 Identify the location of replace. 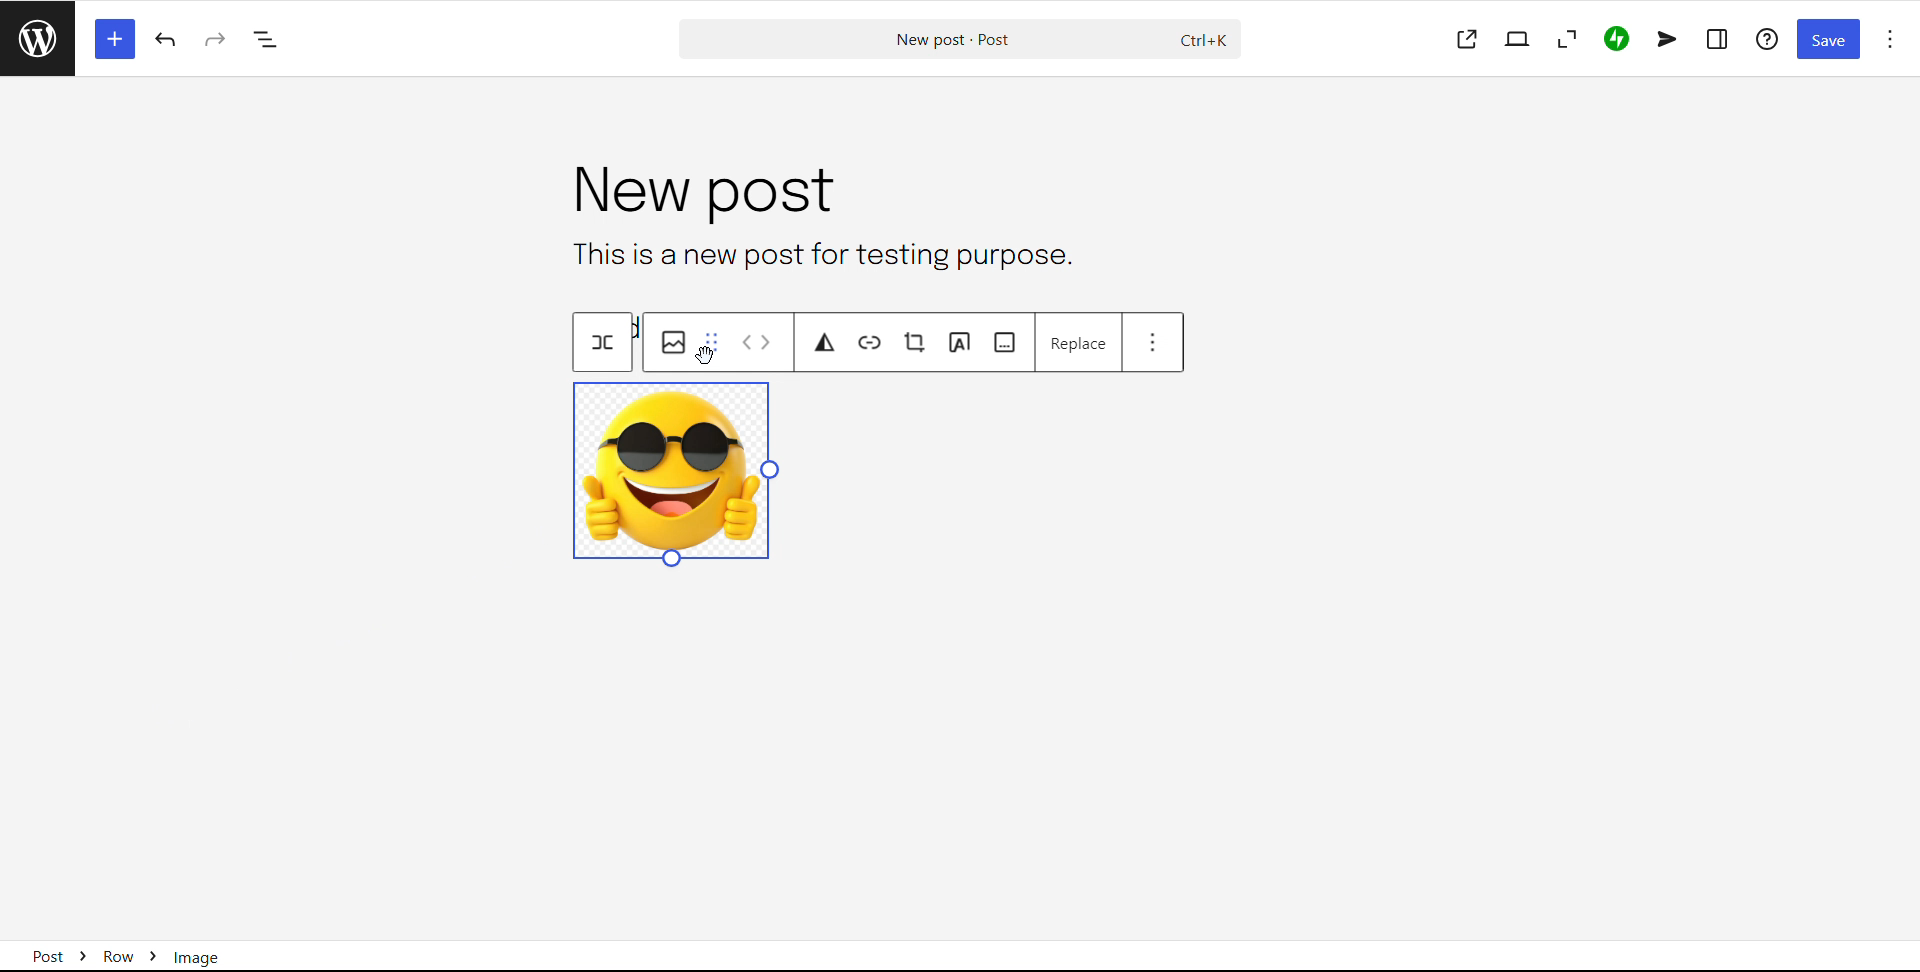
(1079, 344).